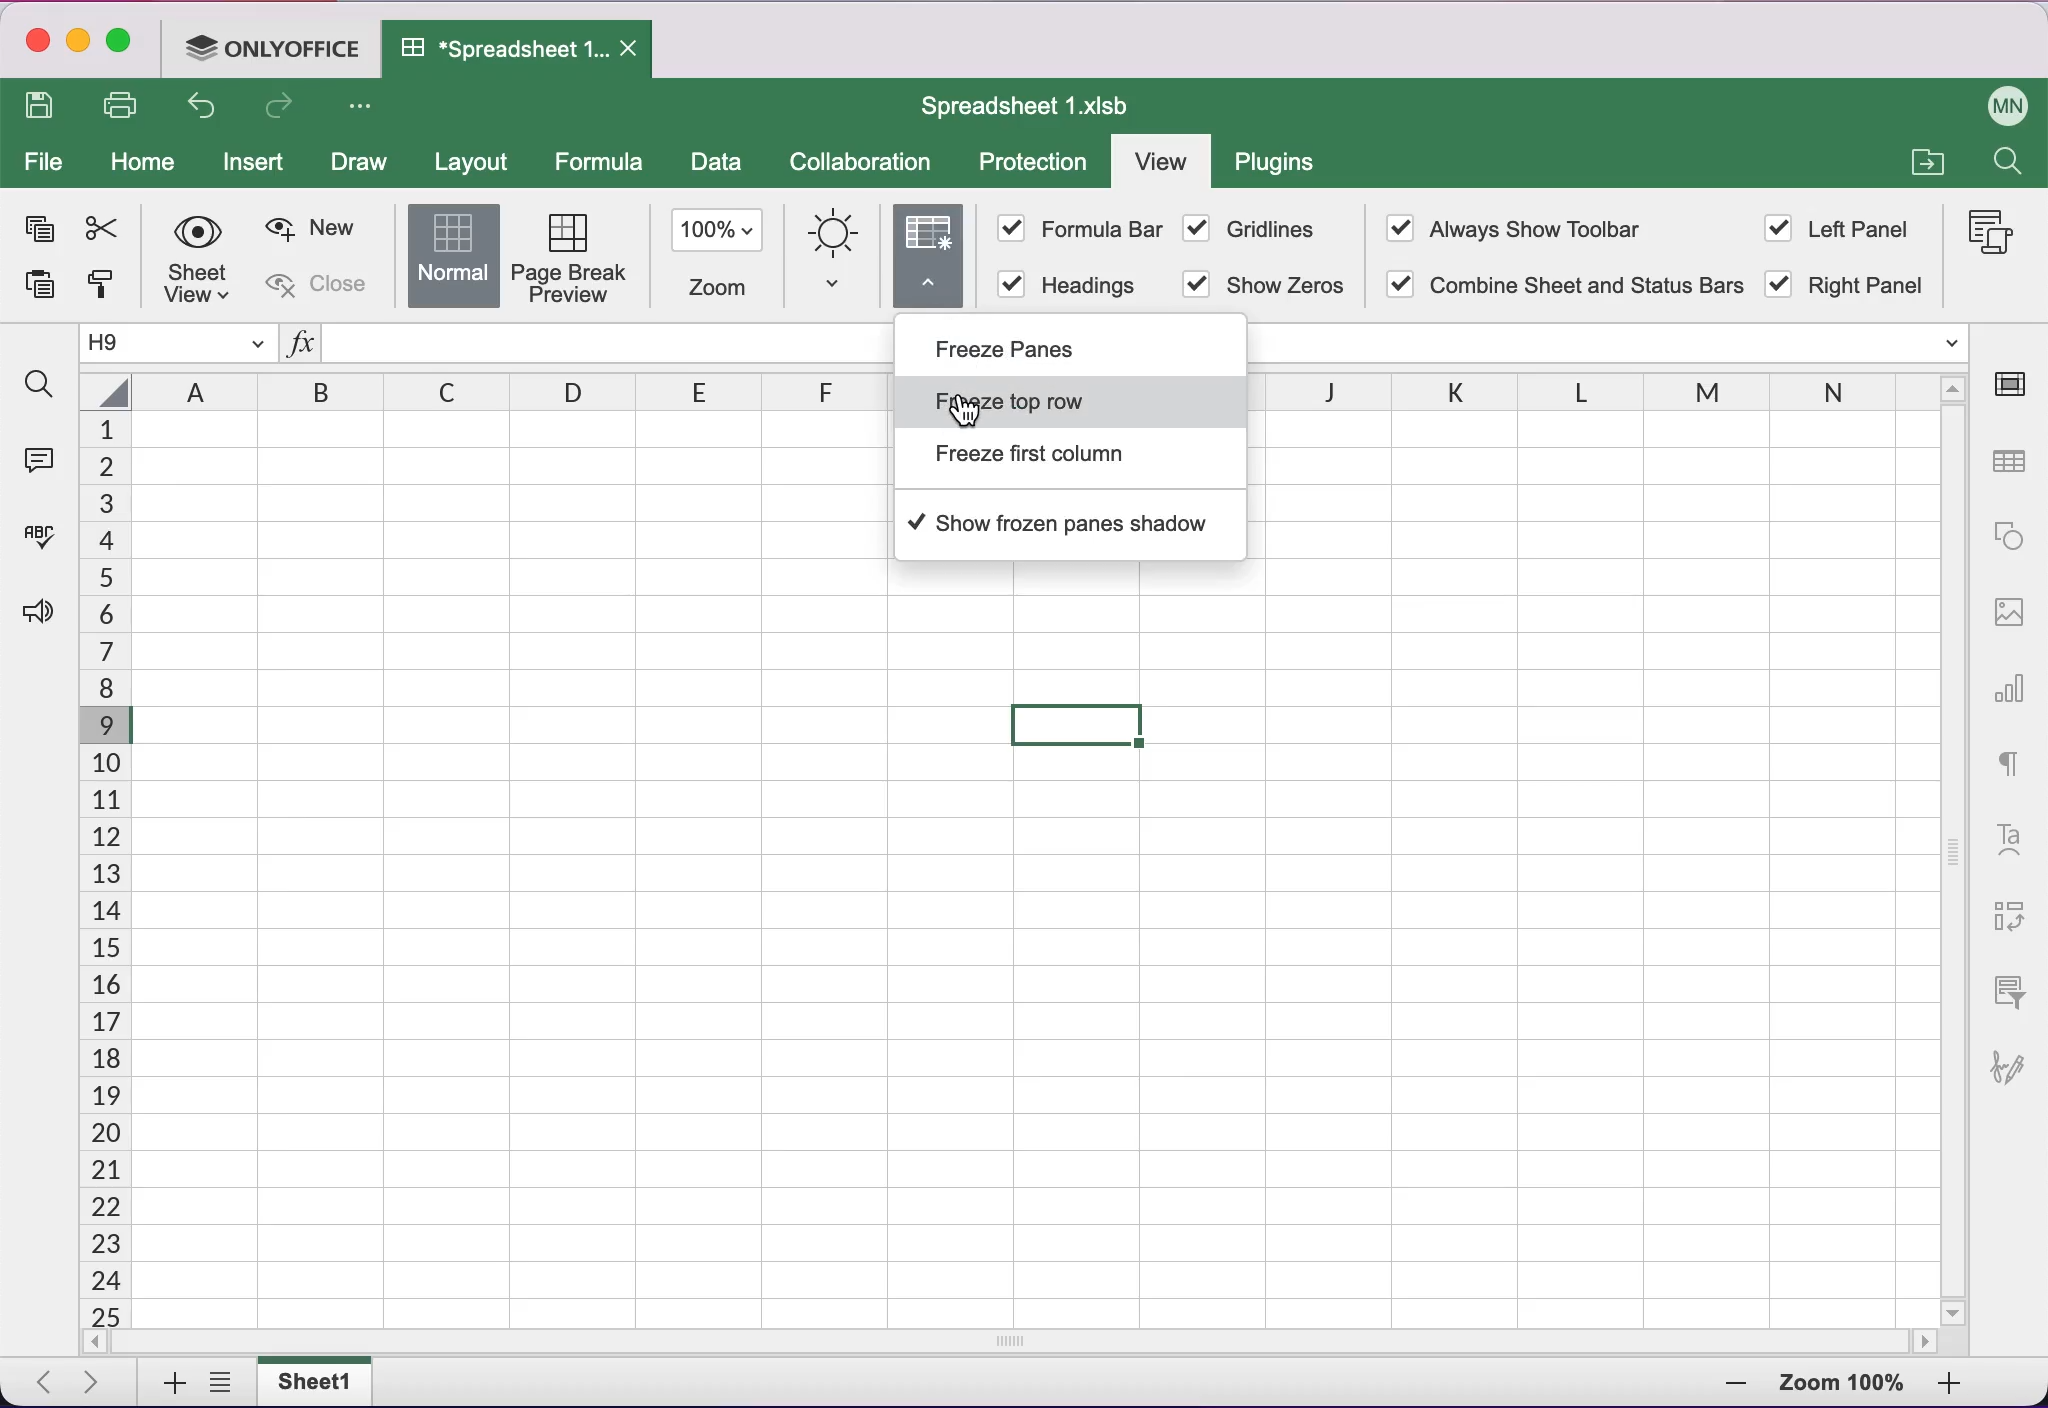 Image resolution: width=2048 pixels, height=1408 pixels. I want to click on print, so click(125, 102).